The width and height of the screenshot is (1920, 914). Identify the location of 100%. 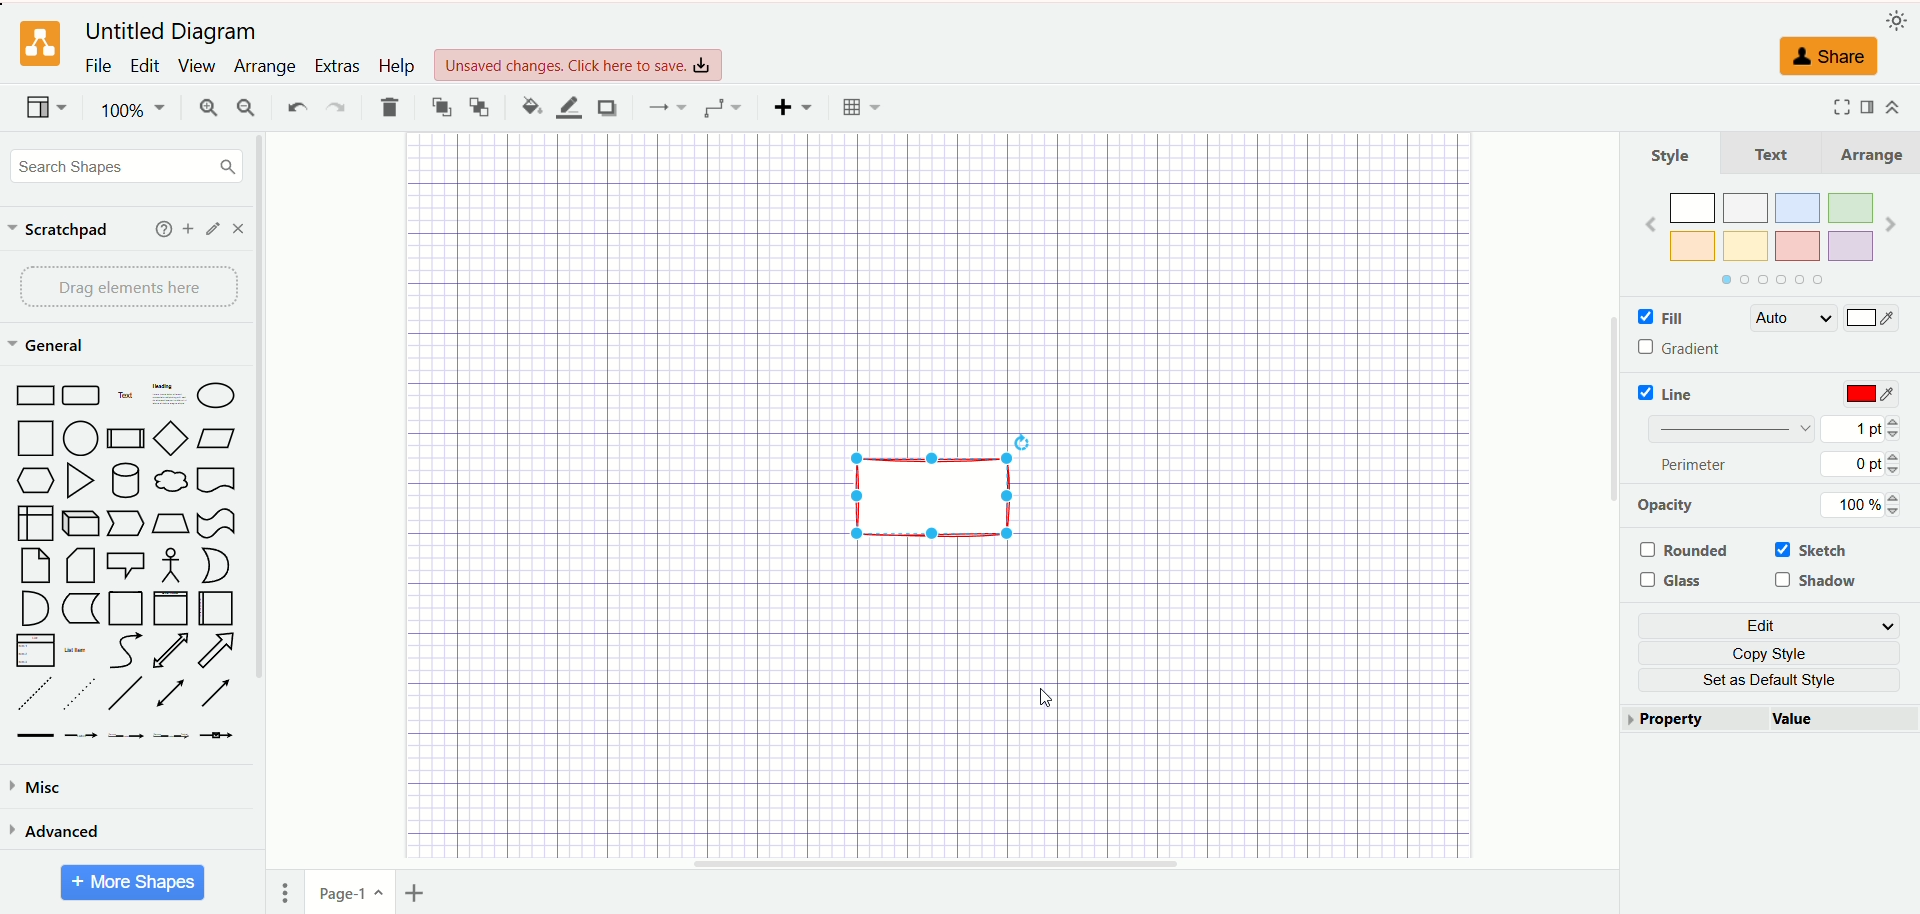
(1860, 504).